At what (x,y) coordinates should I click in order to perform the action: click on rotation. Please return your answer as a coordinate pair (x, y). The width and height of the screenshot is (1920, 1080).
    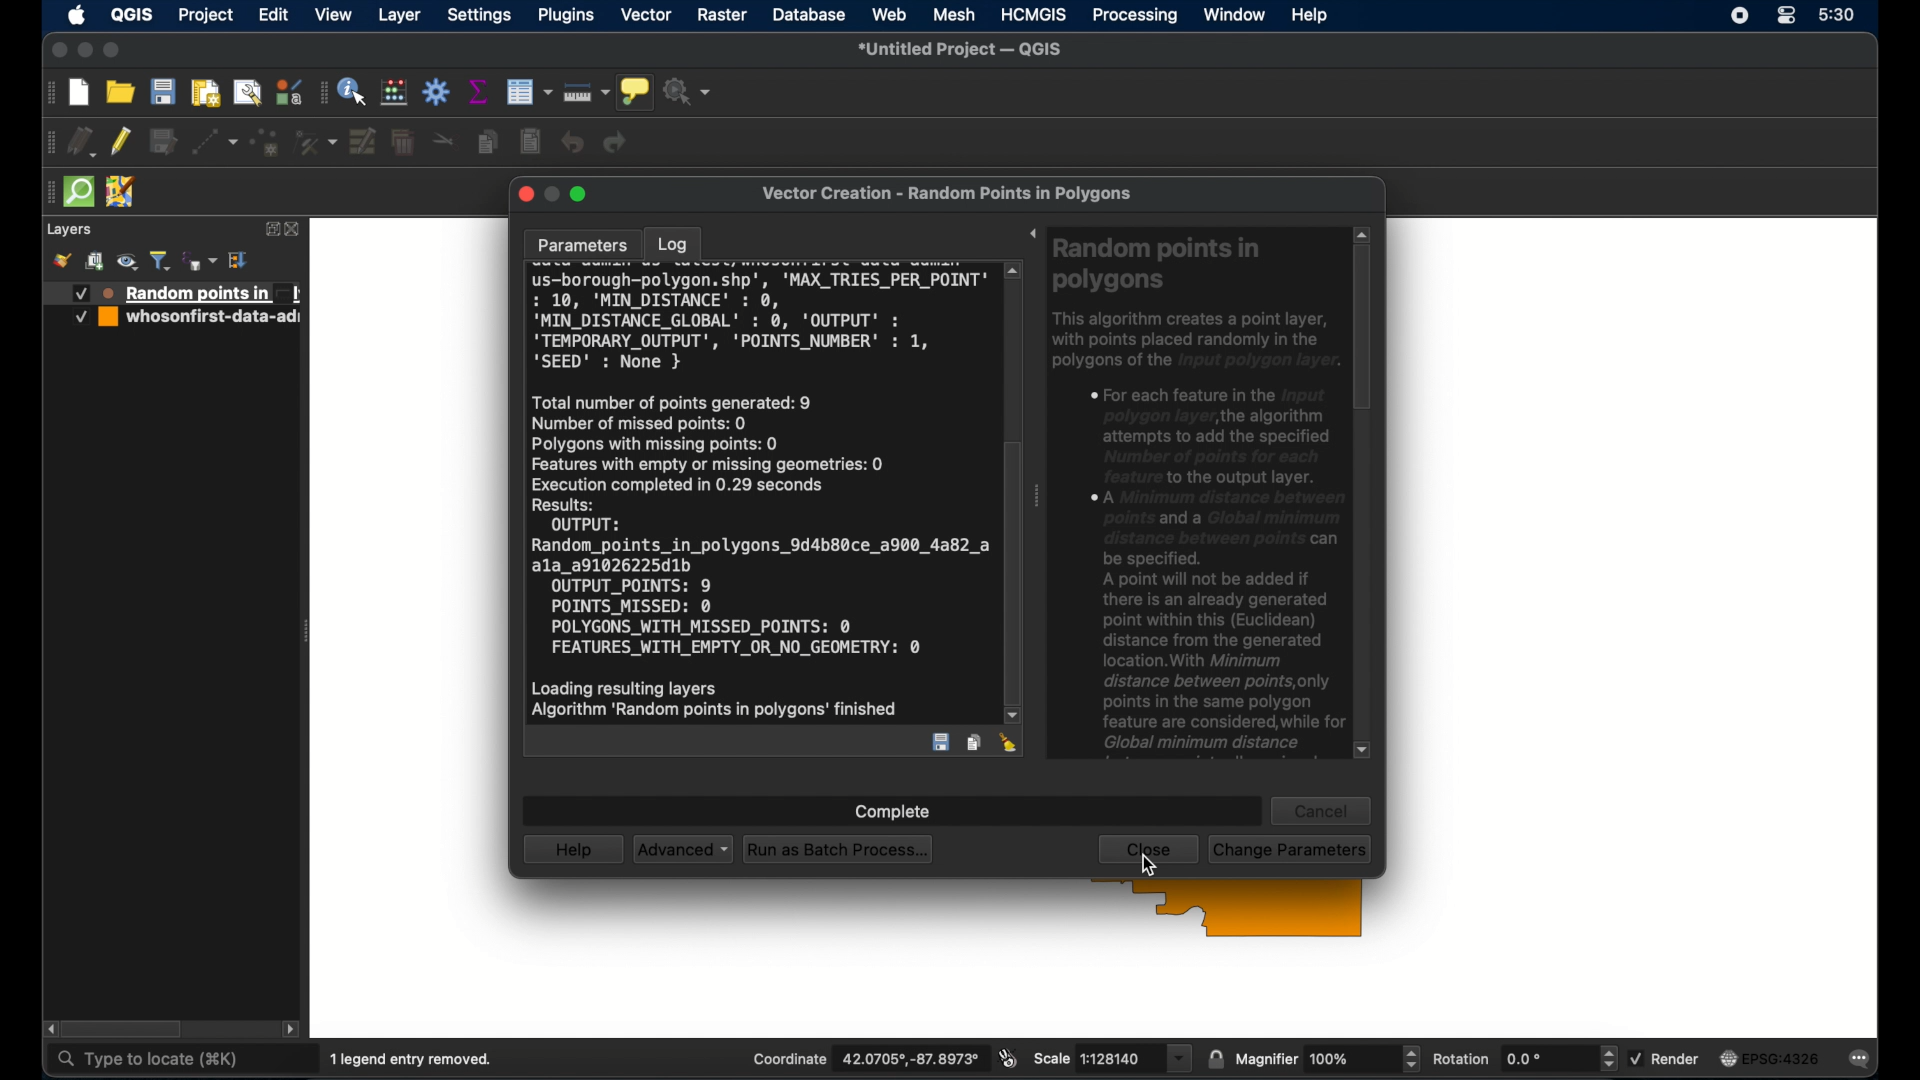
    Looking at the image, I should click on (1525, 1057).